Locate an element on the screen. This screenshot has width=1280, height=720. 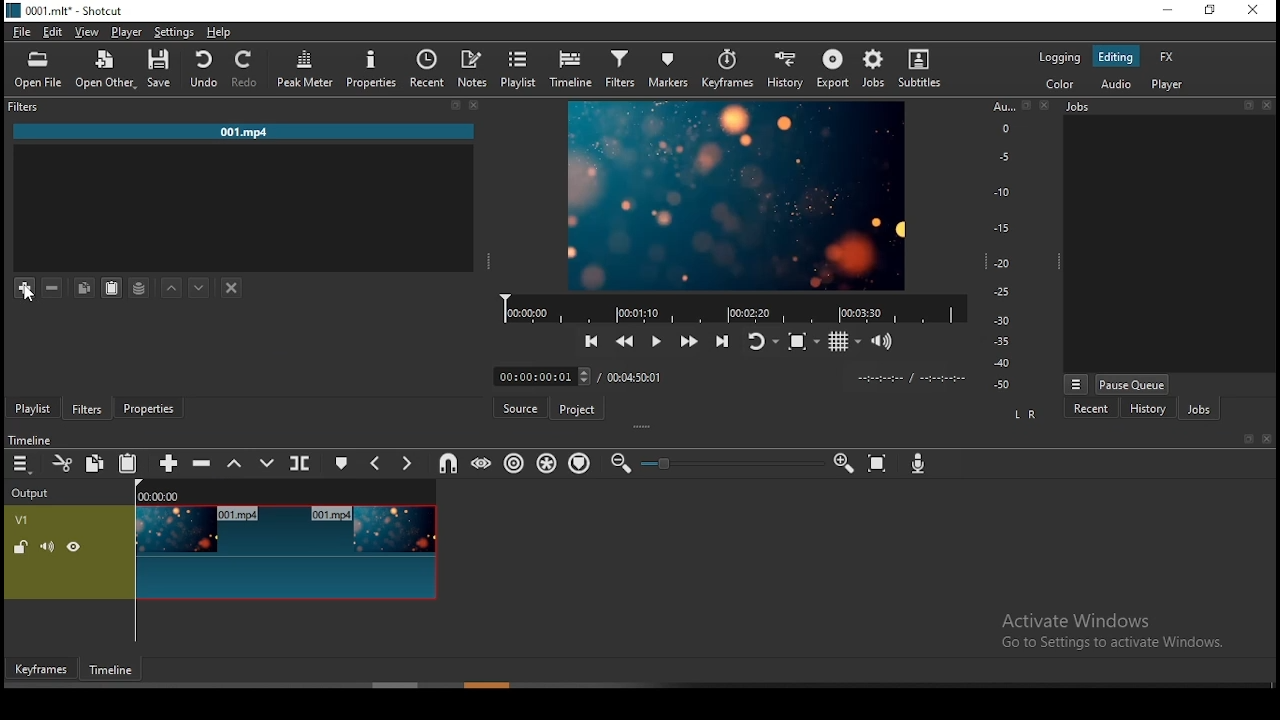
ripple all tracks is located at coordinates (549, 463).